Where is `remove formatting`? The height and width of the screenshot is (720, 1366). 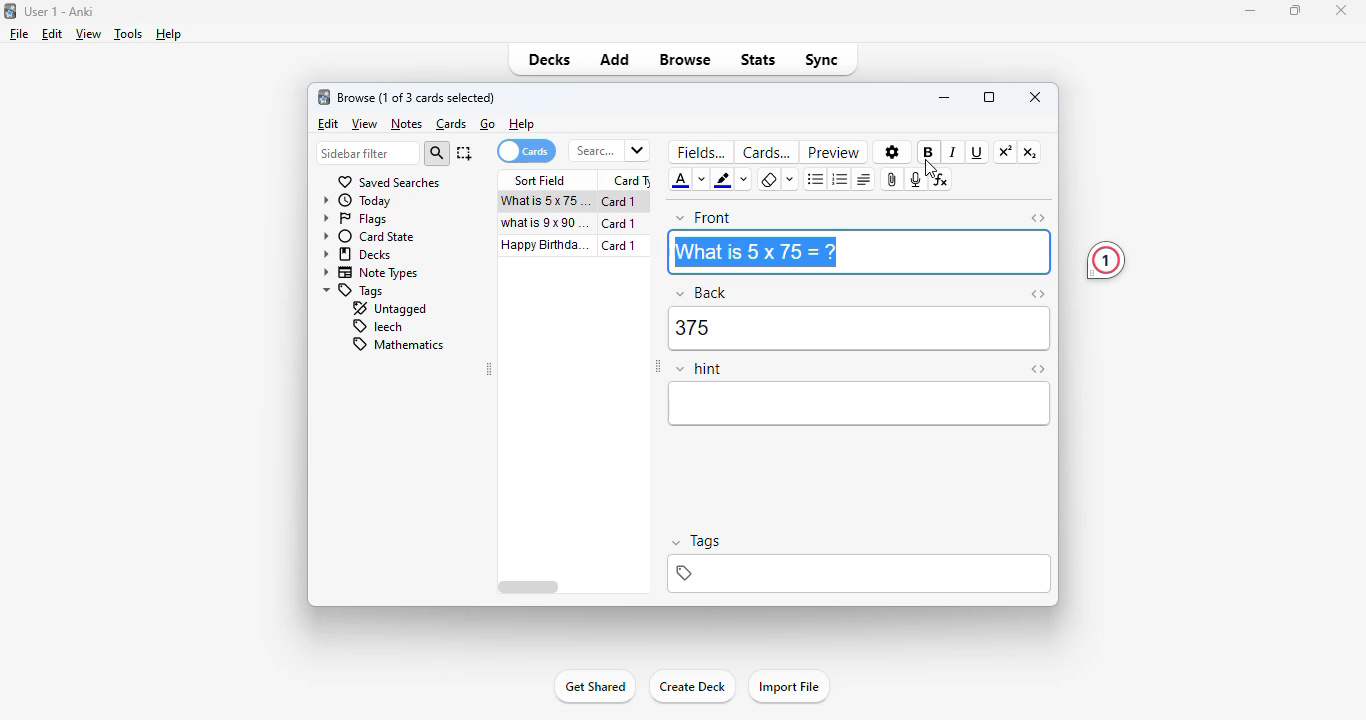
remove formatting is located at coordinates (770, 179).